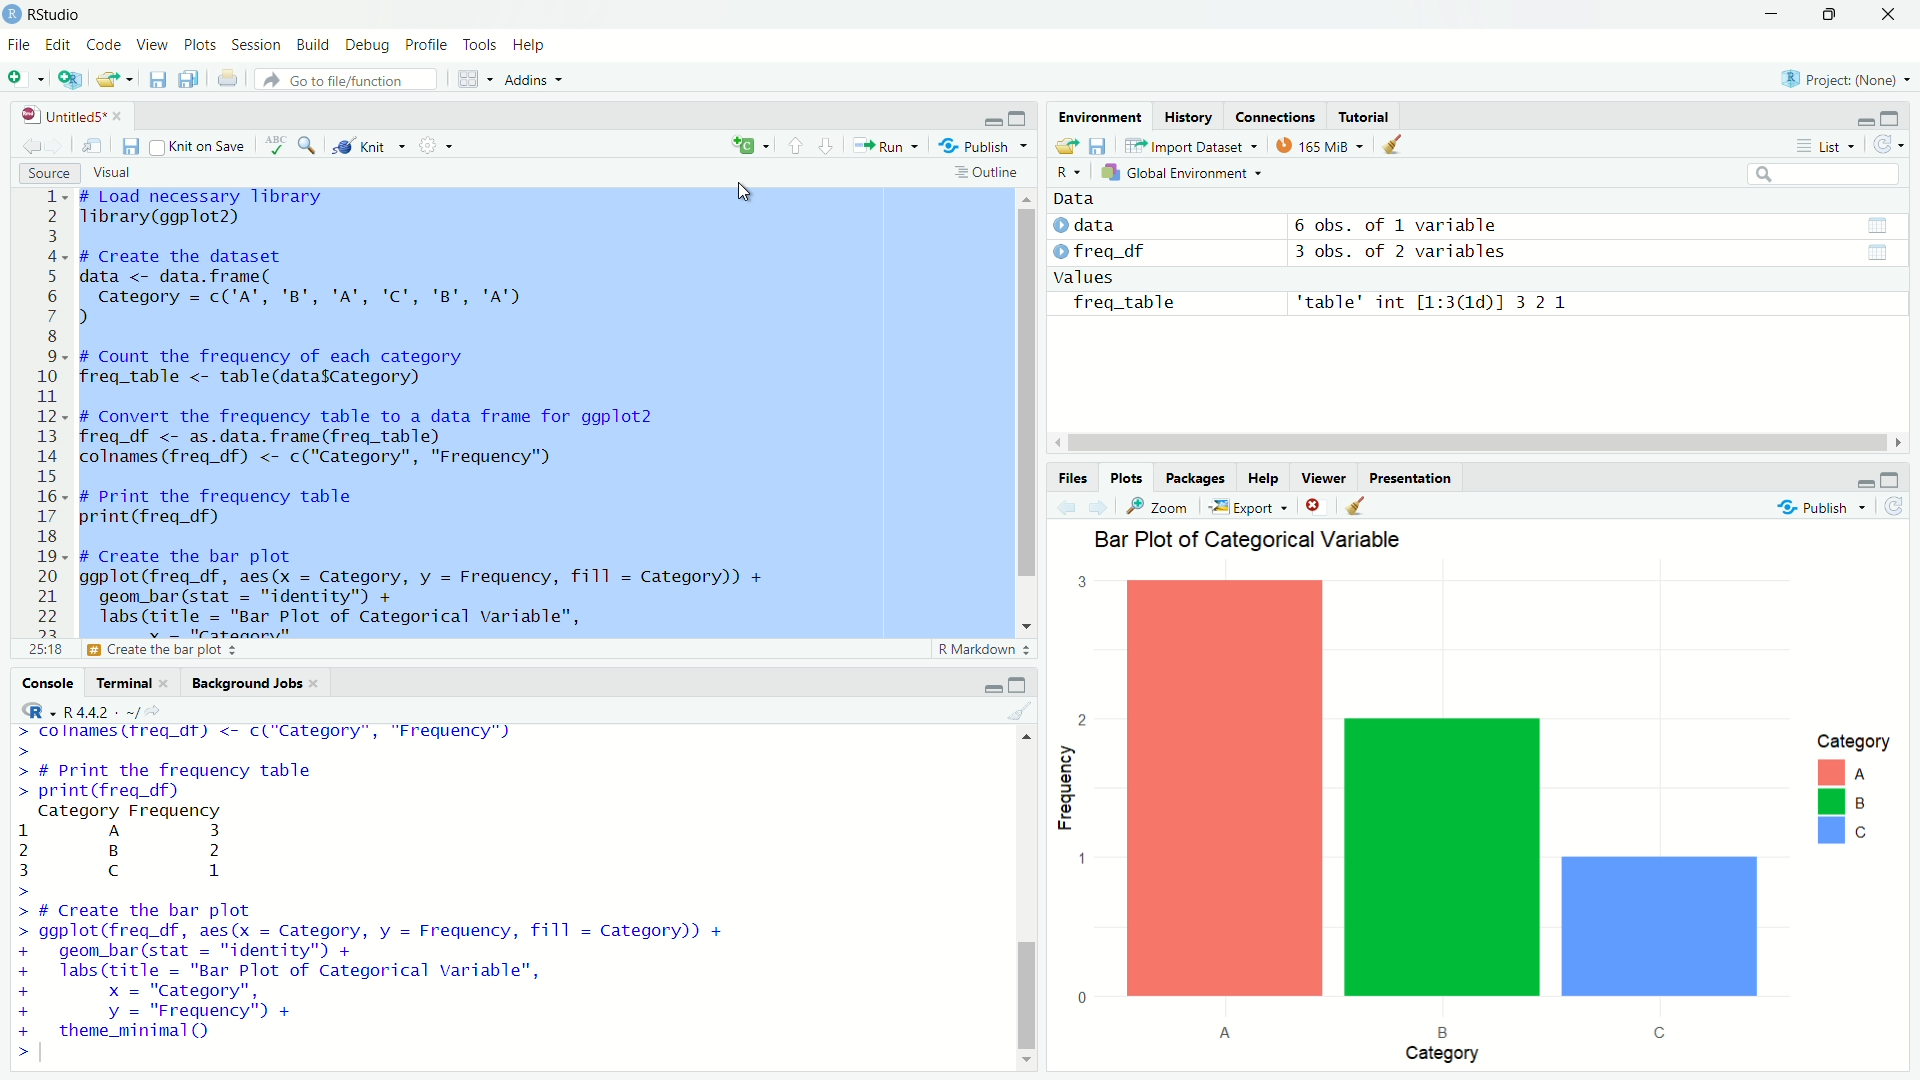  Describe the element at coordinates (22, 80) in the screenshot. I see `new file` at that location.